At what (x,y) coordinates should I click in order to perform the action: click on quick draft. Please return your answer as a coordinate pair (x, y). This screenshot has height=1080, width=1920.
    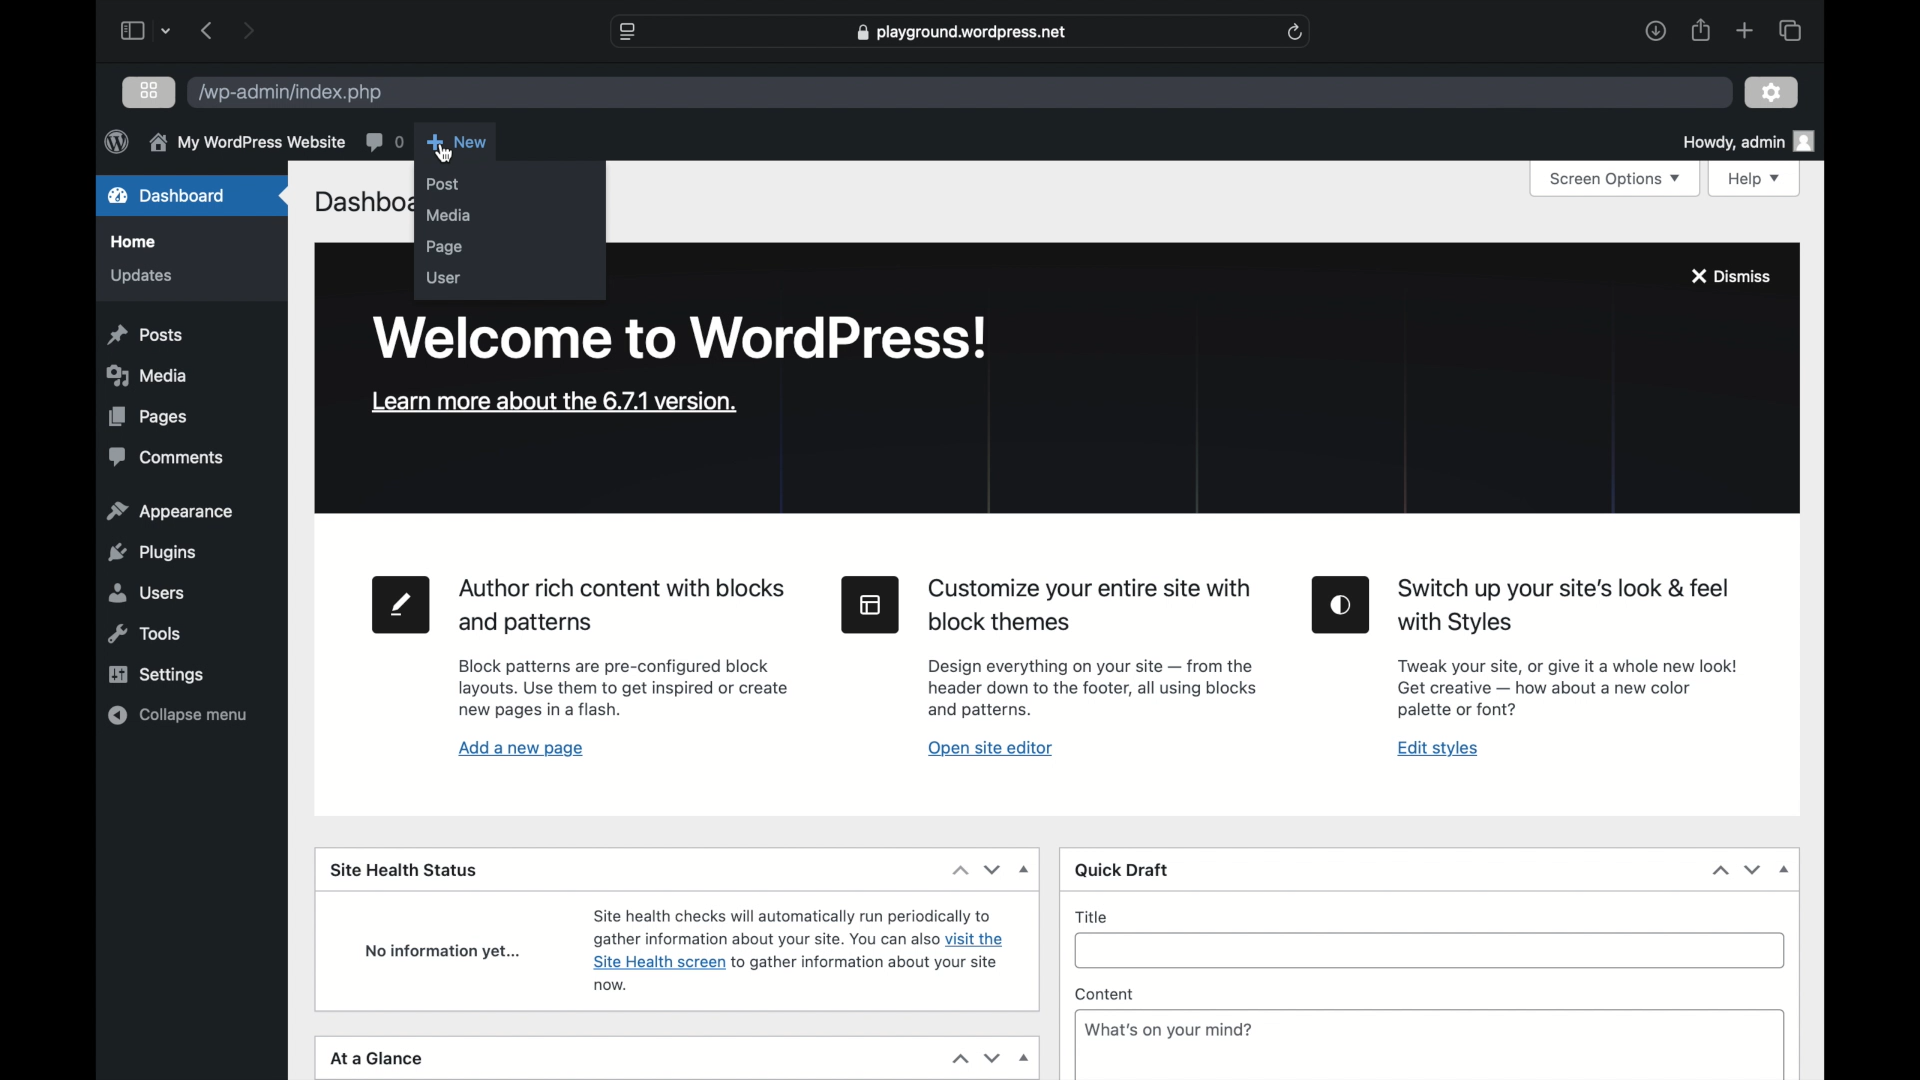
    Looking at the image, I should click on (1122, 872).